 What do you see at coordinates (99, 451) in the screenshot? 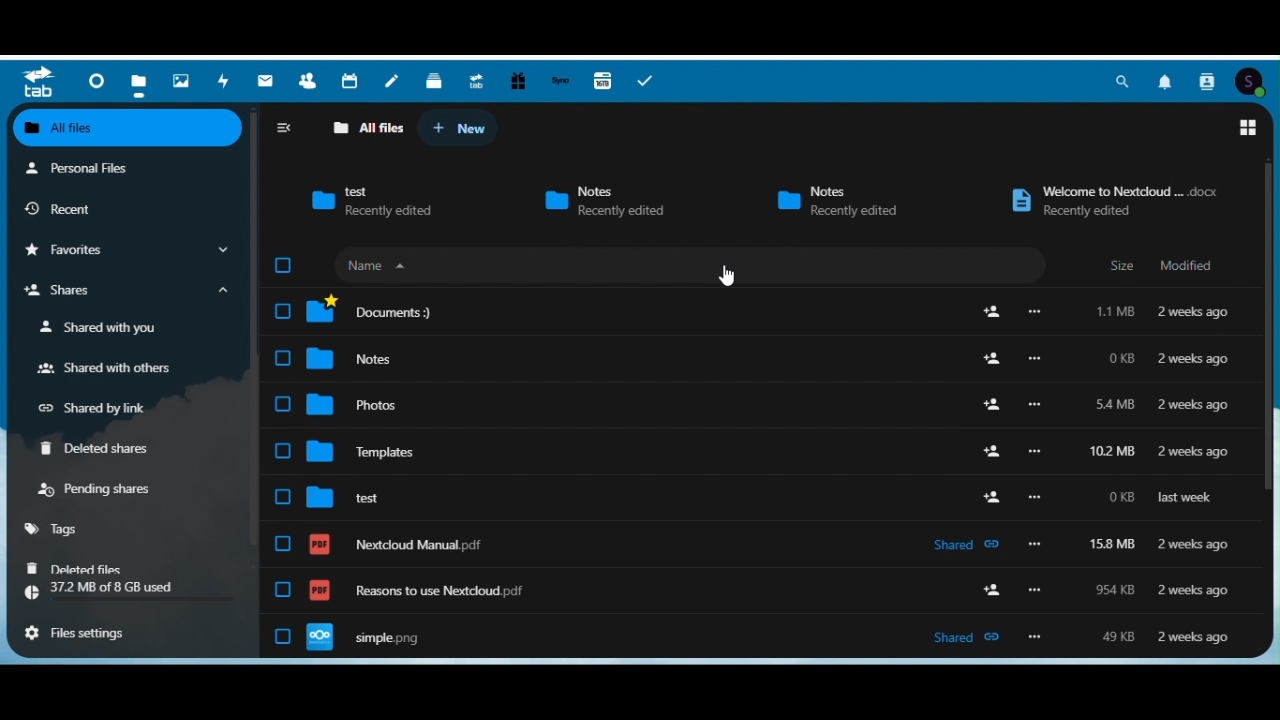
I see `Deleted shares` at bounding box center [99, 451].